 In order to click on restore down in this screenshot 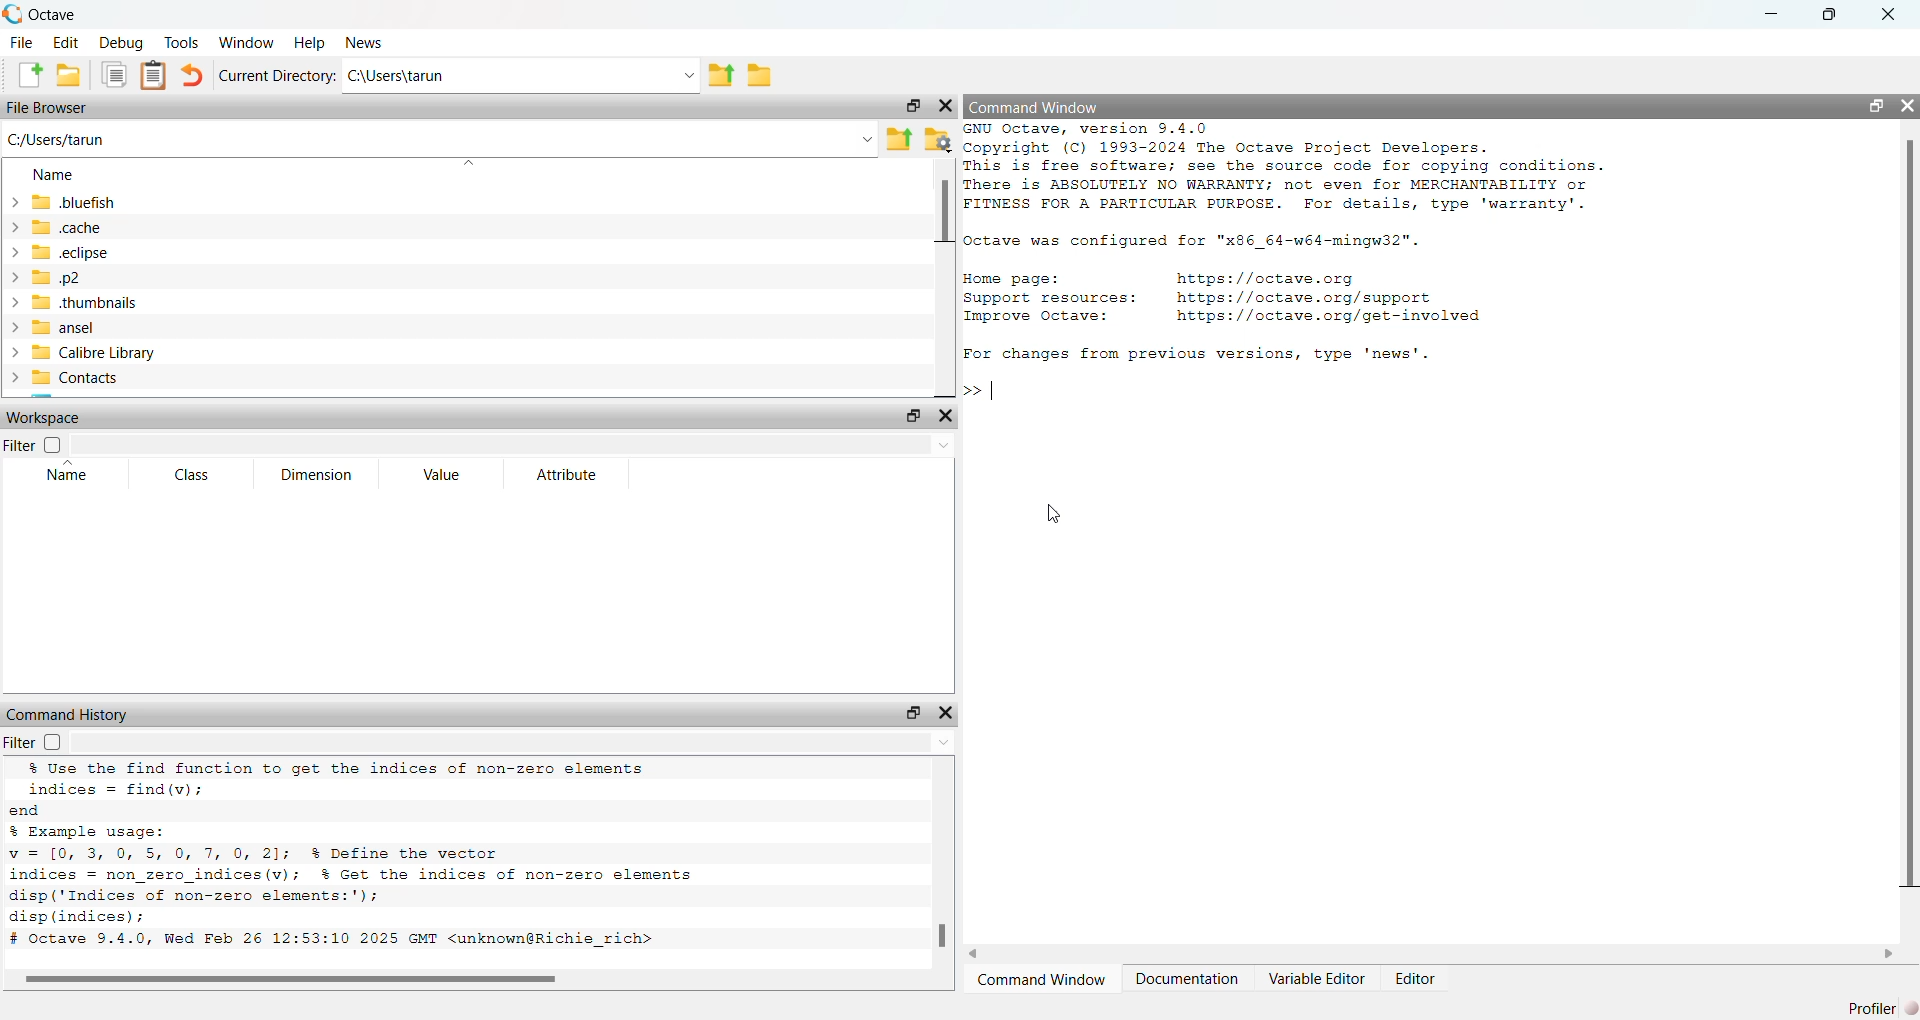, I will do `click(911, 712)`.